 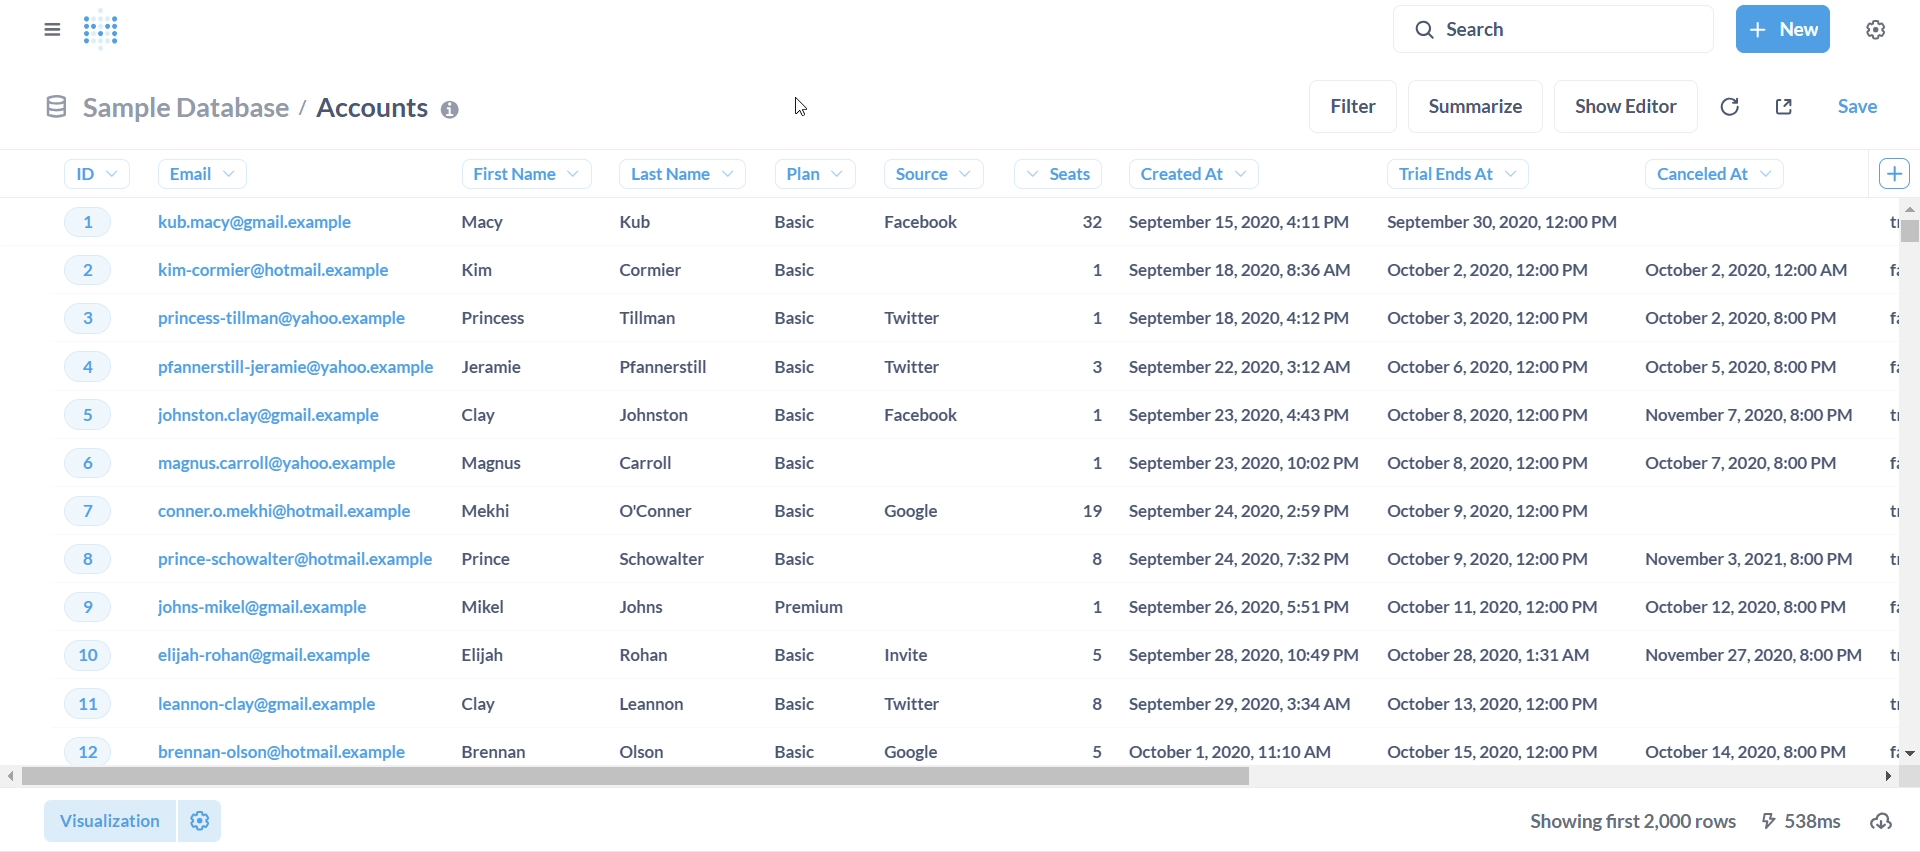 I want to click on Id's, so click(x=92, y=457).